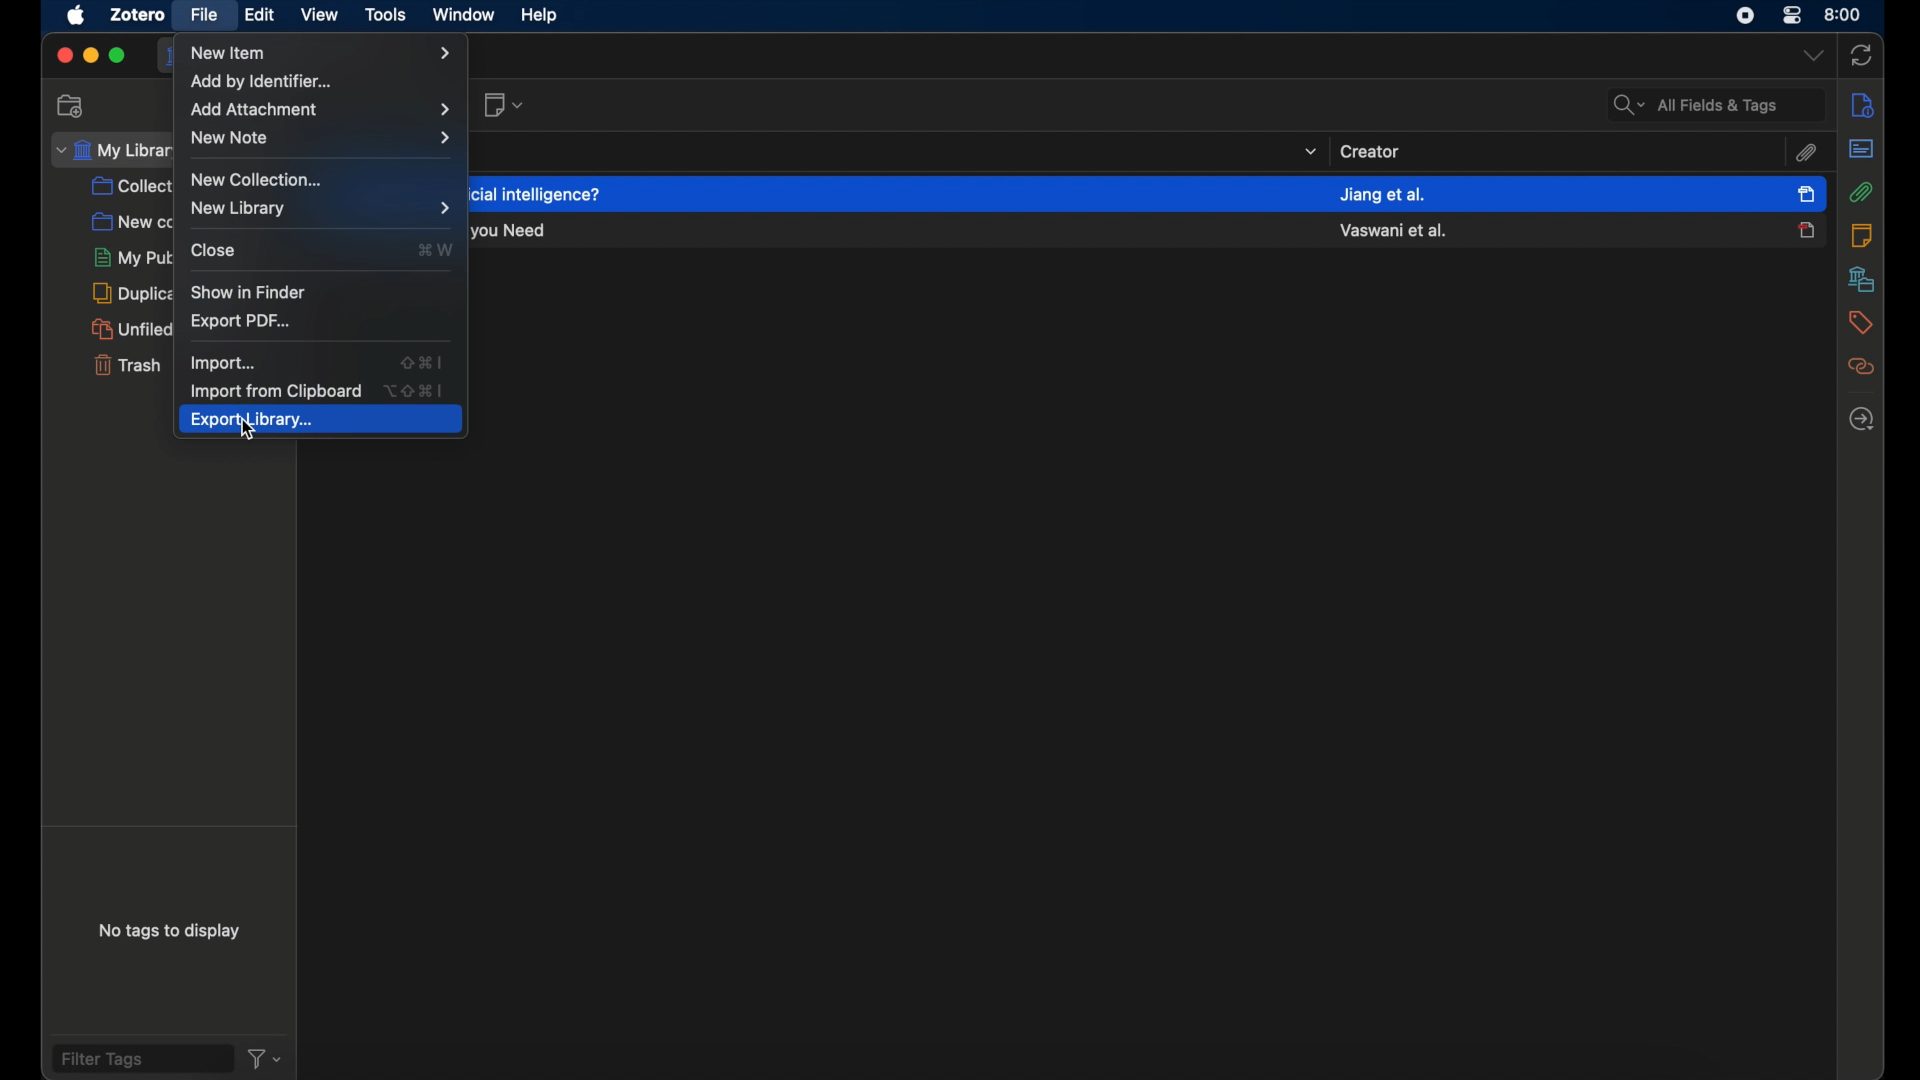 The width and height of the screenshot is (1920, 1080). I want to click on time, so click(1844, 14).